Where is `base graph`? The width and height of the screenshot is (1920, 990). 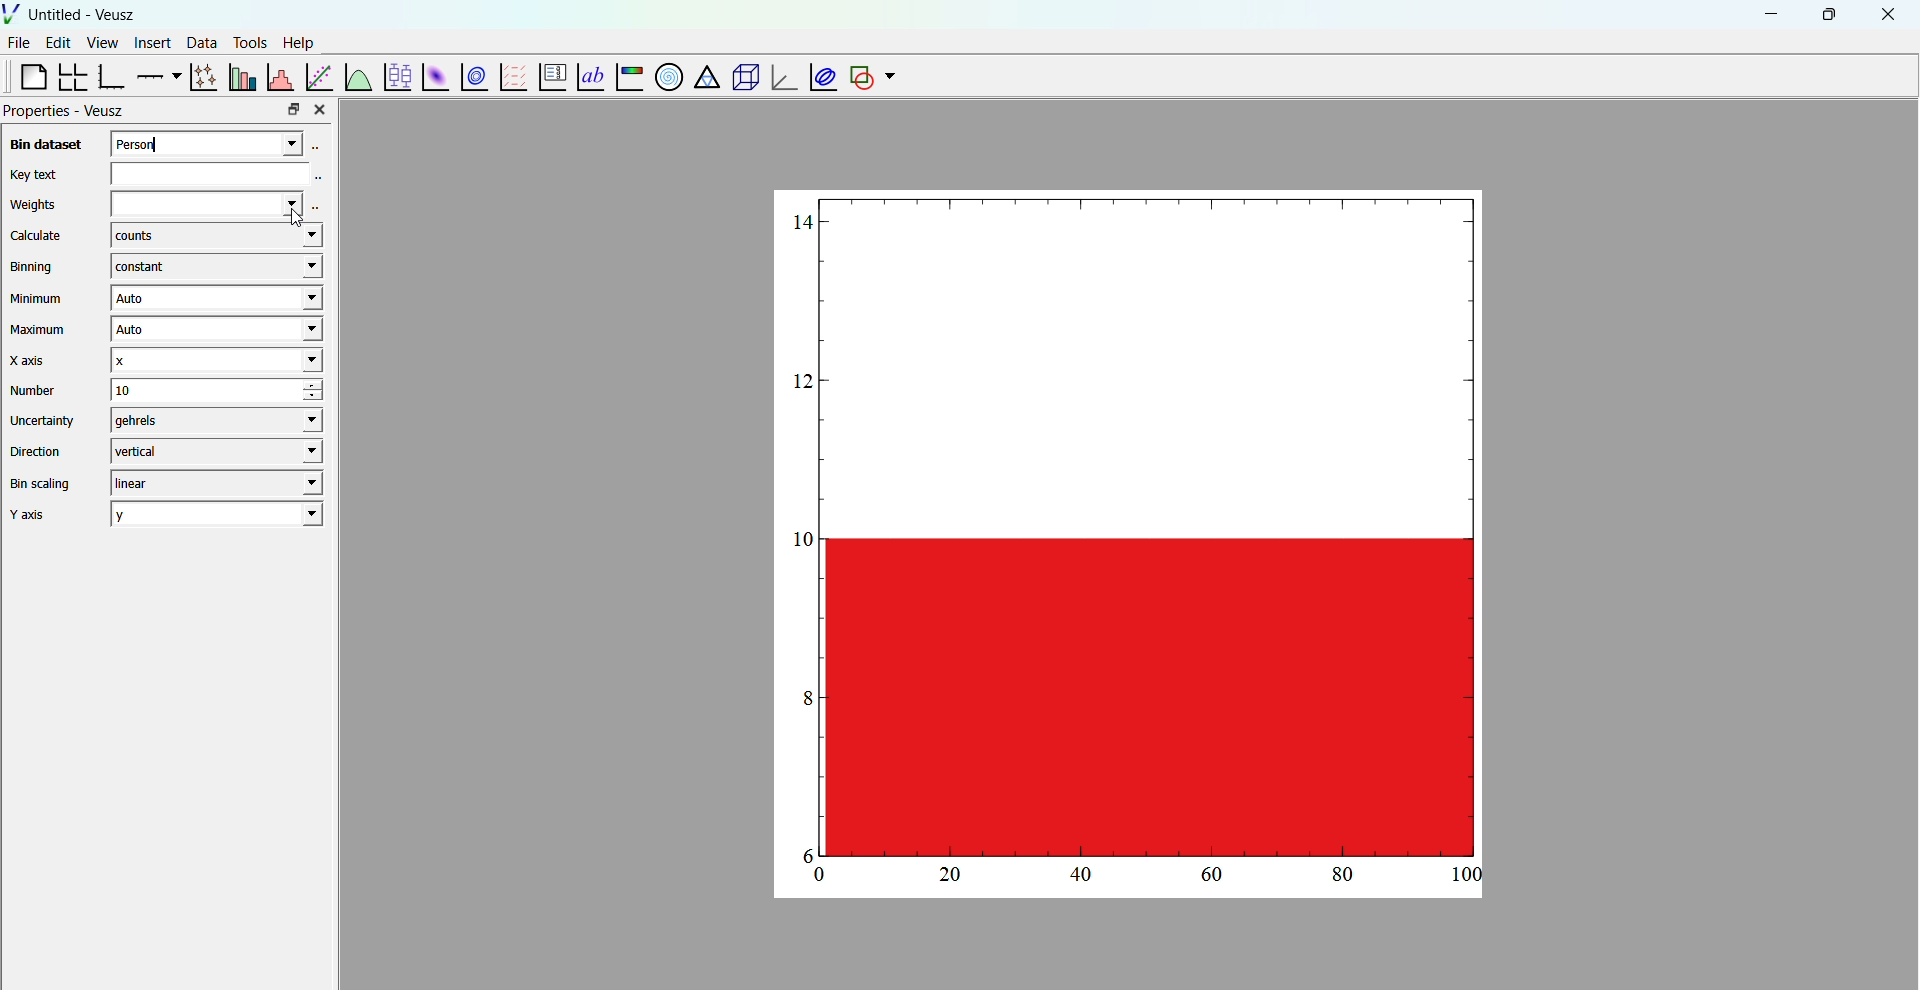
base graph is located at coordinates (111, 77).